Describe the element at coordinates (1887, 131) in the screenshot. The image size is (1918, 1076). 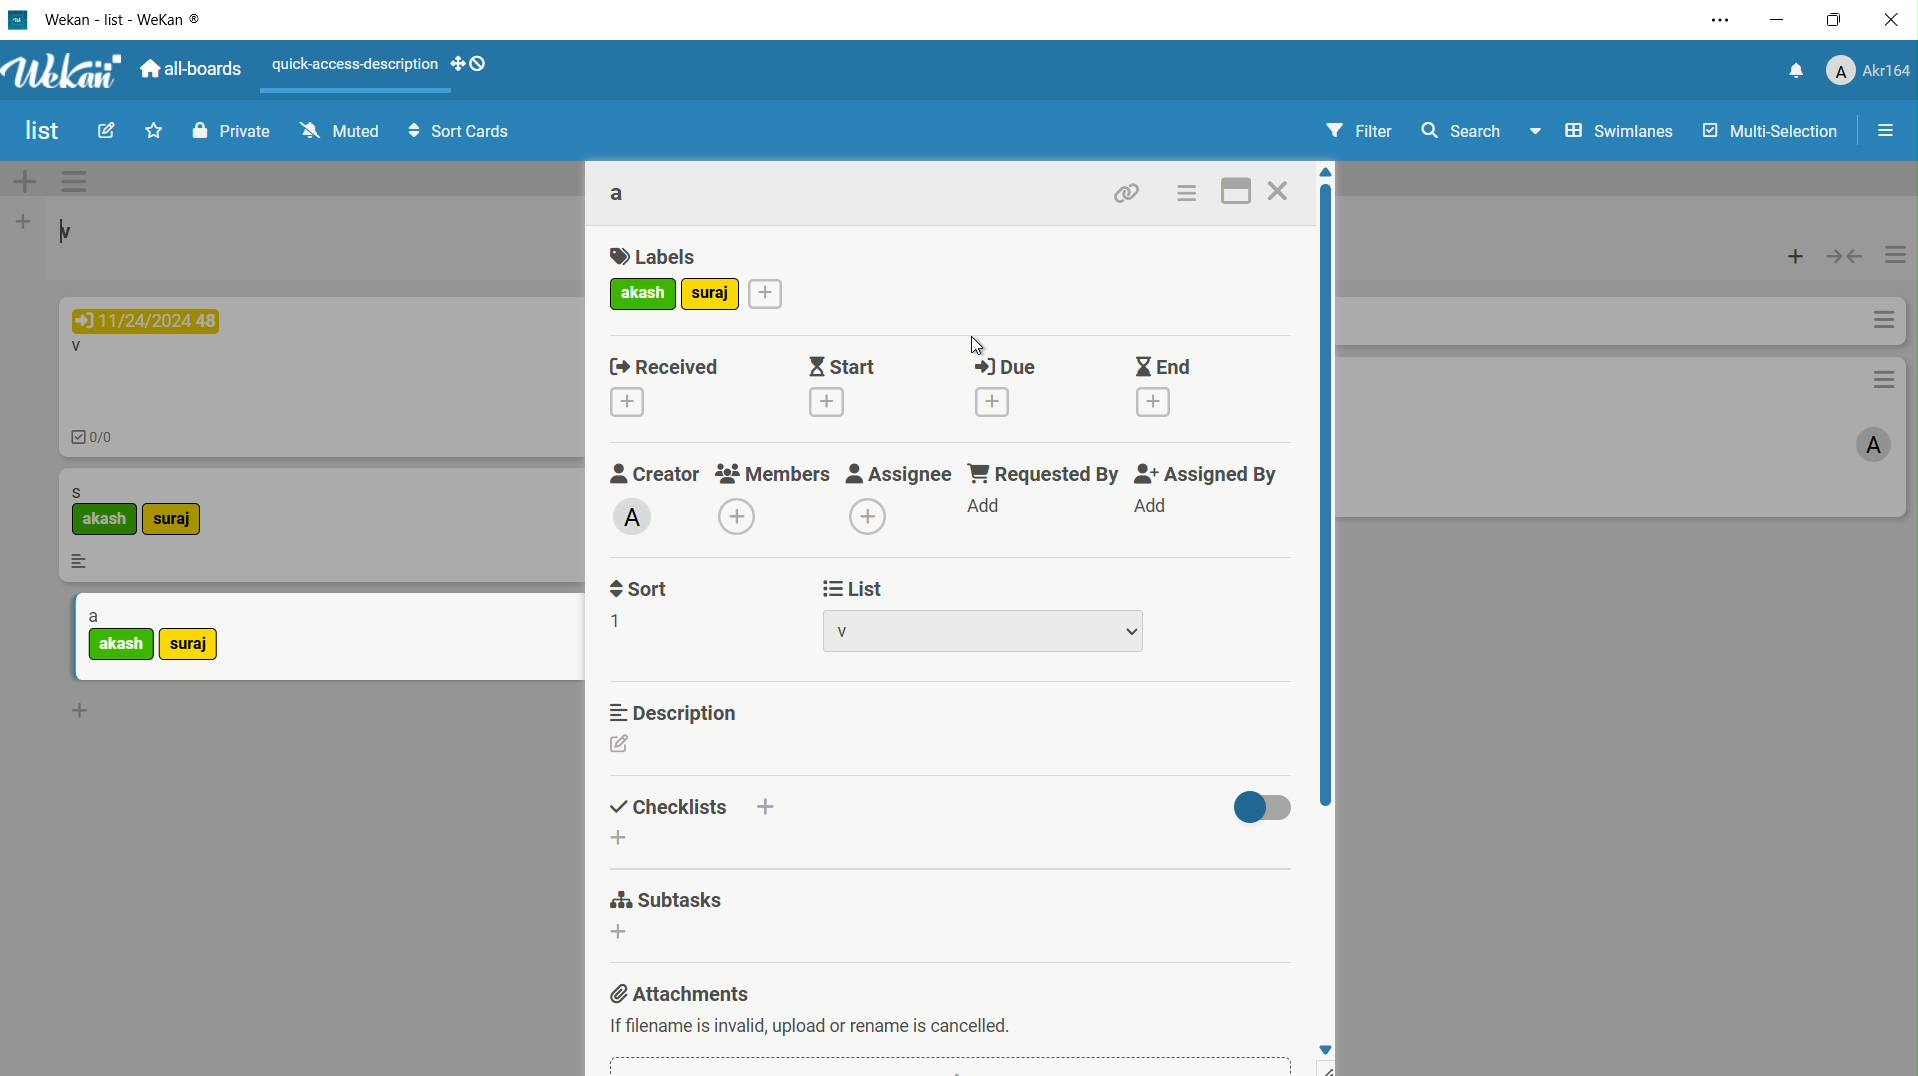
I see `open/close sidebar` at that location.